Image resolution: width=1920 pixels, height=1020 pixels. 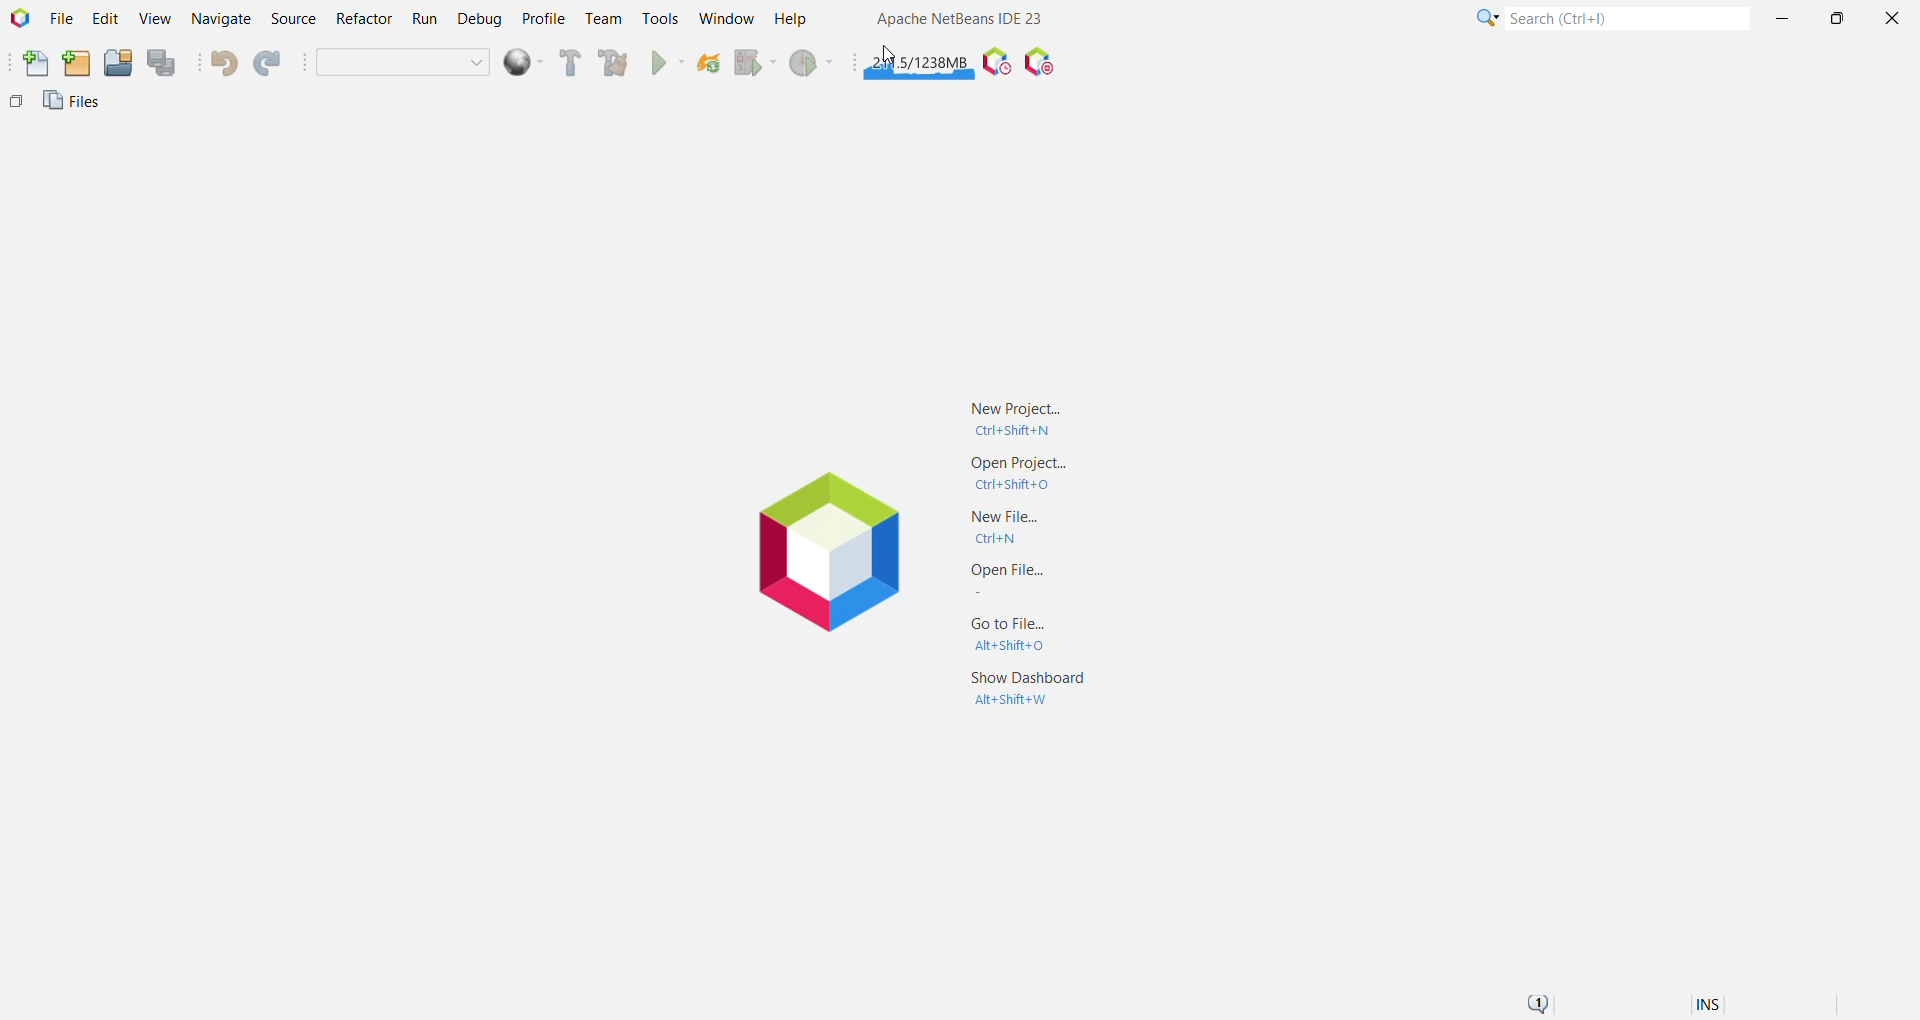 What do you see at coordinates (726, 18) in the screenshot?
I see `Window` at bounding box center [726, 18].